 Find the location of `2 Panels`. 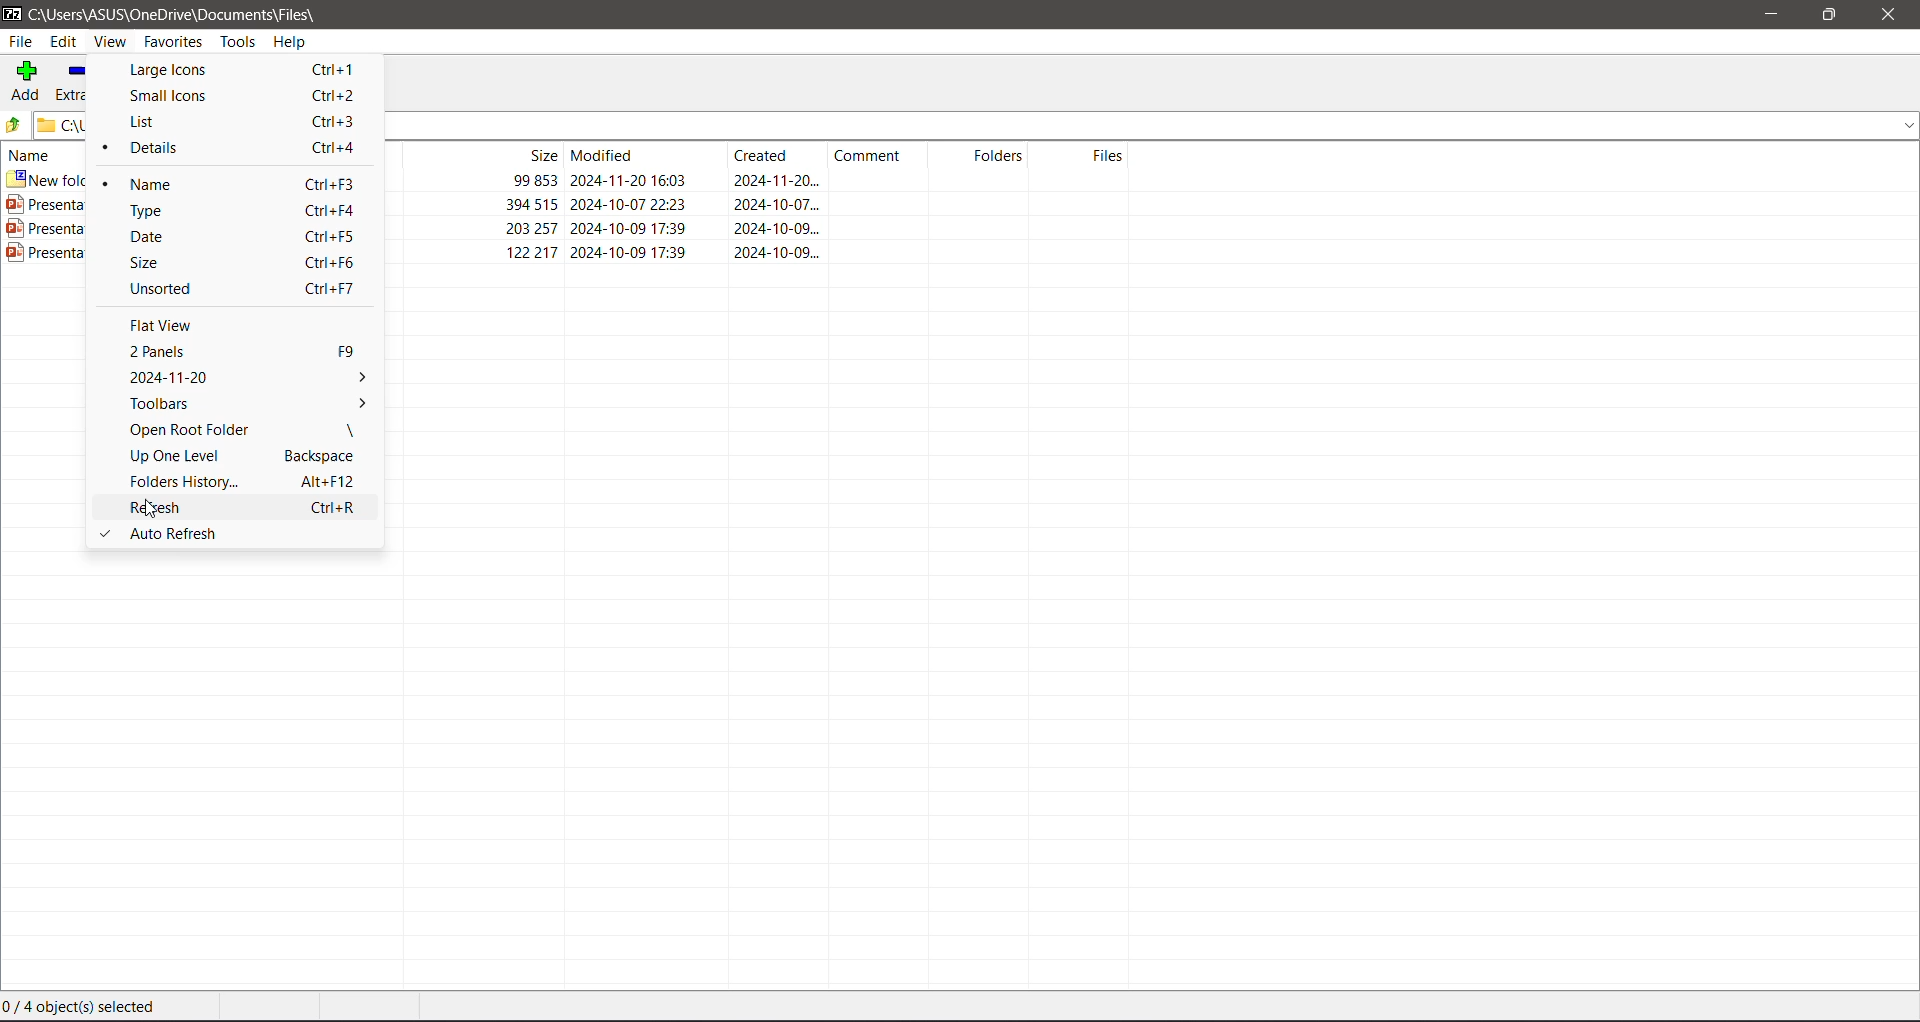

2 Panels is located at coordinates (188, 352).